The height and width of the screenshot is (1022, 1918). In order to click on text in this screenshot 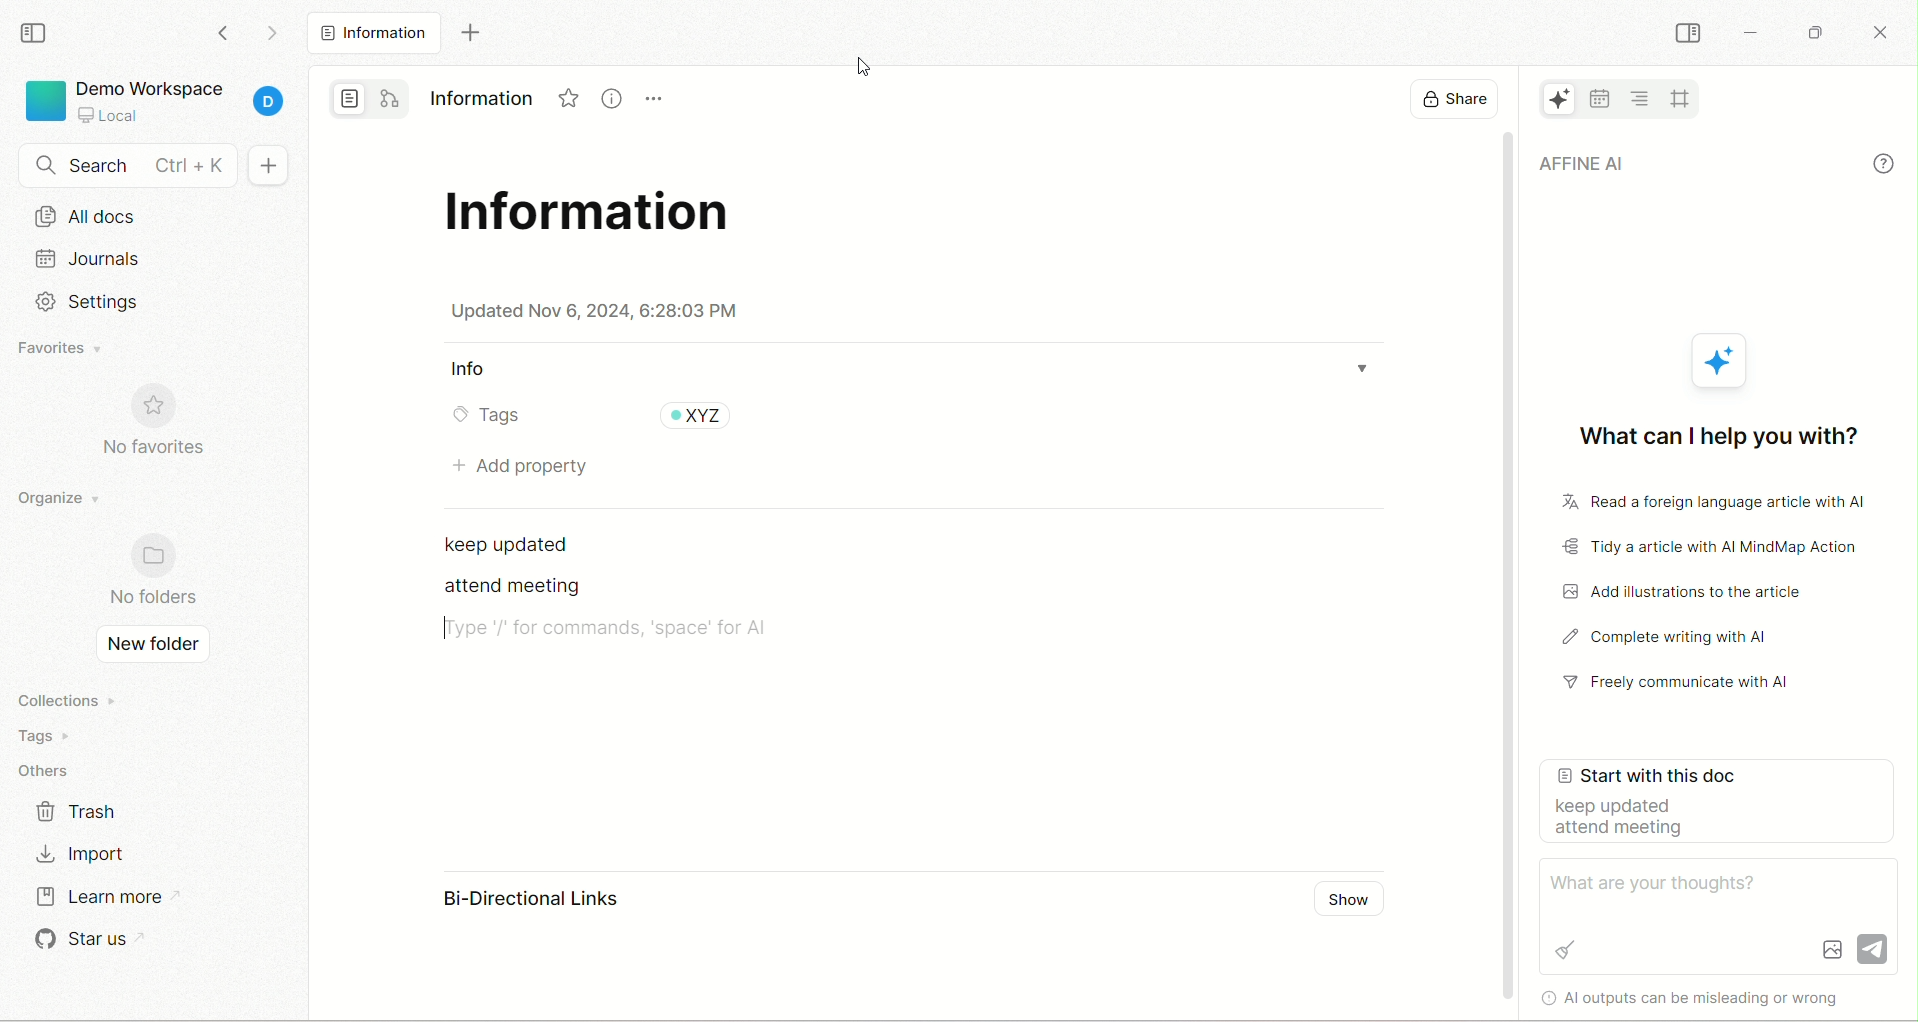, I will do `click(507, 588)`.